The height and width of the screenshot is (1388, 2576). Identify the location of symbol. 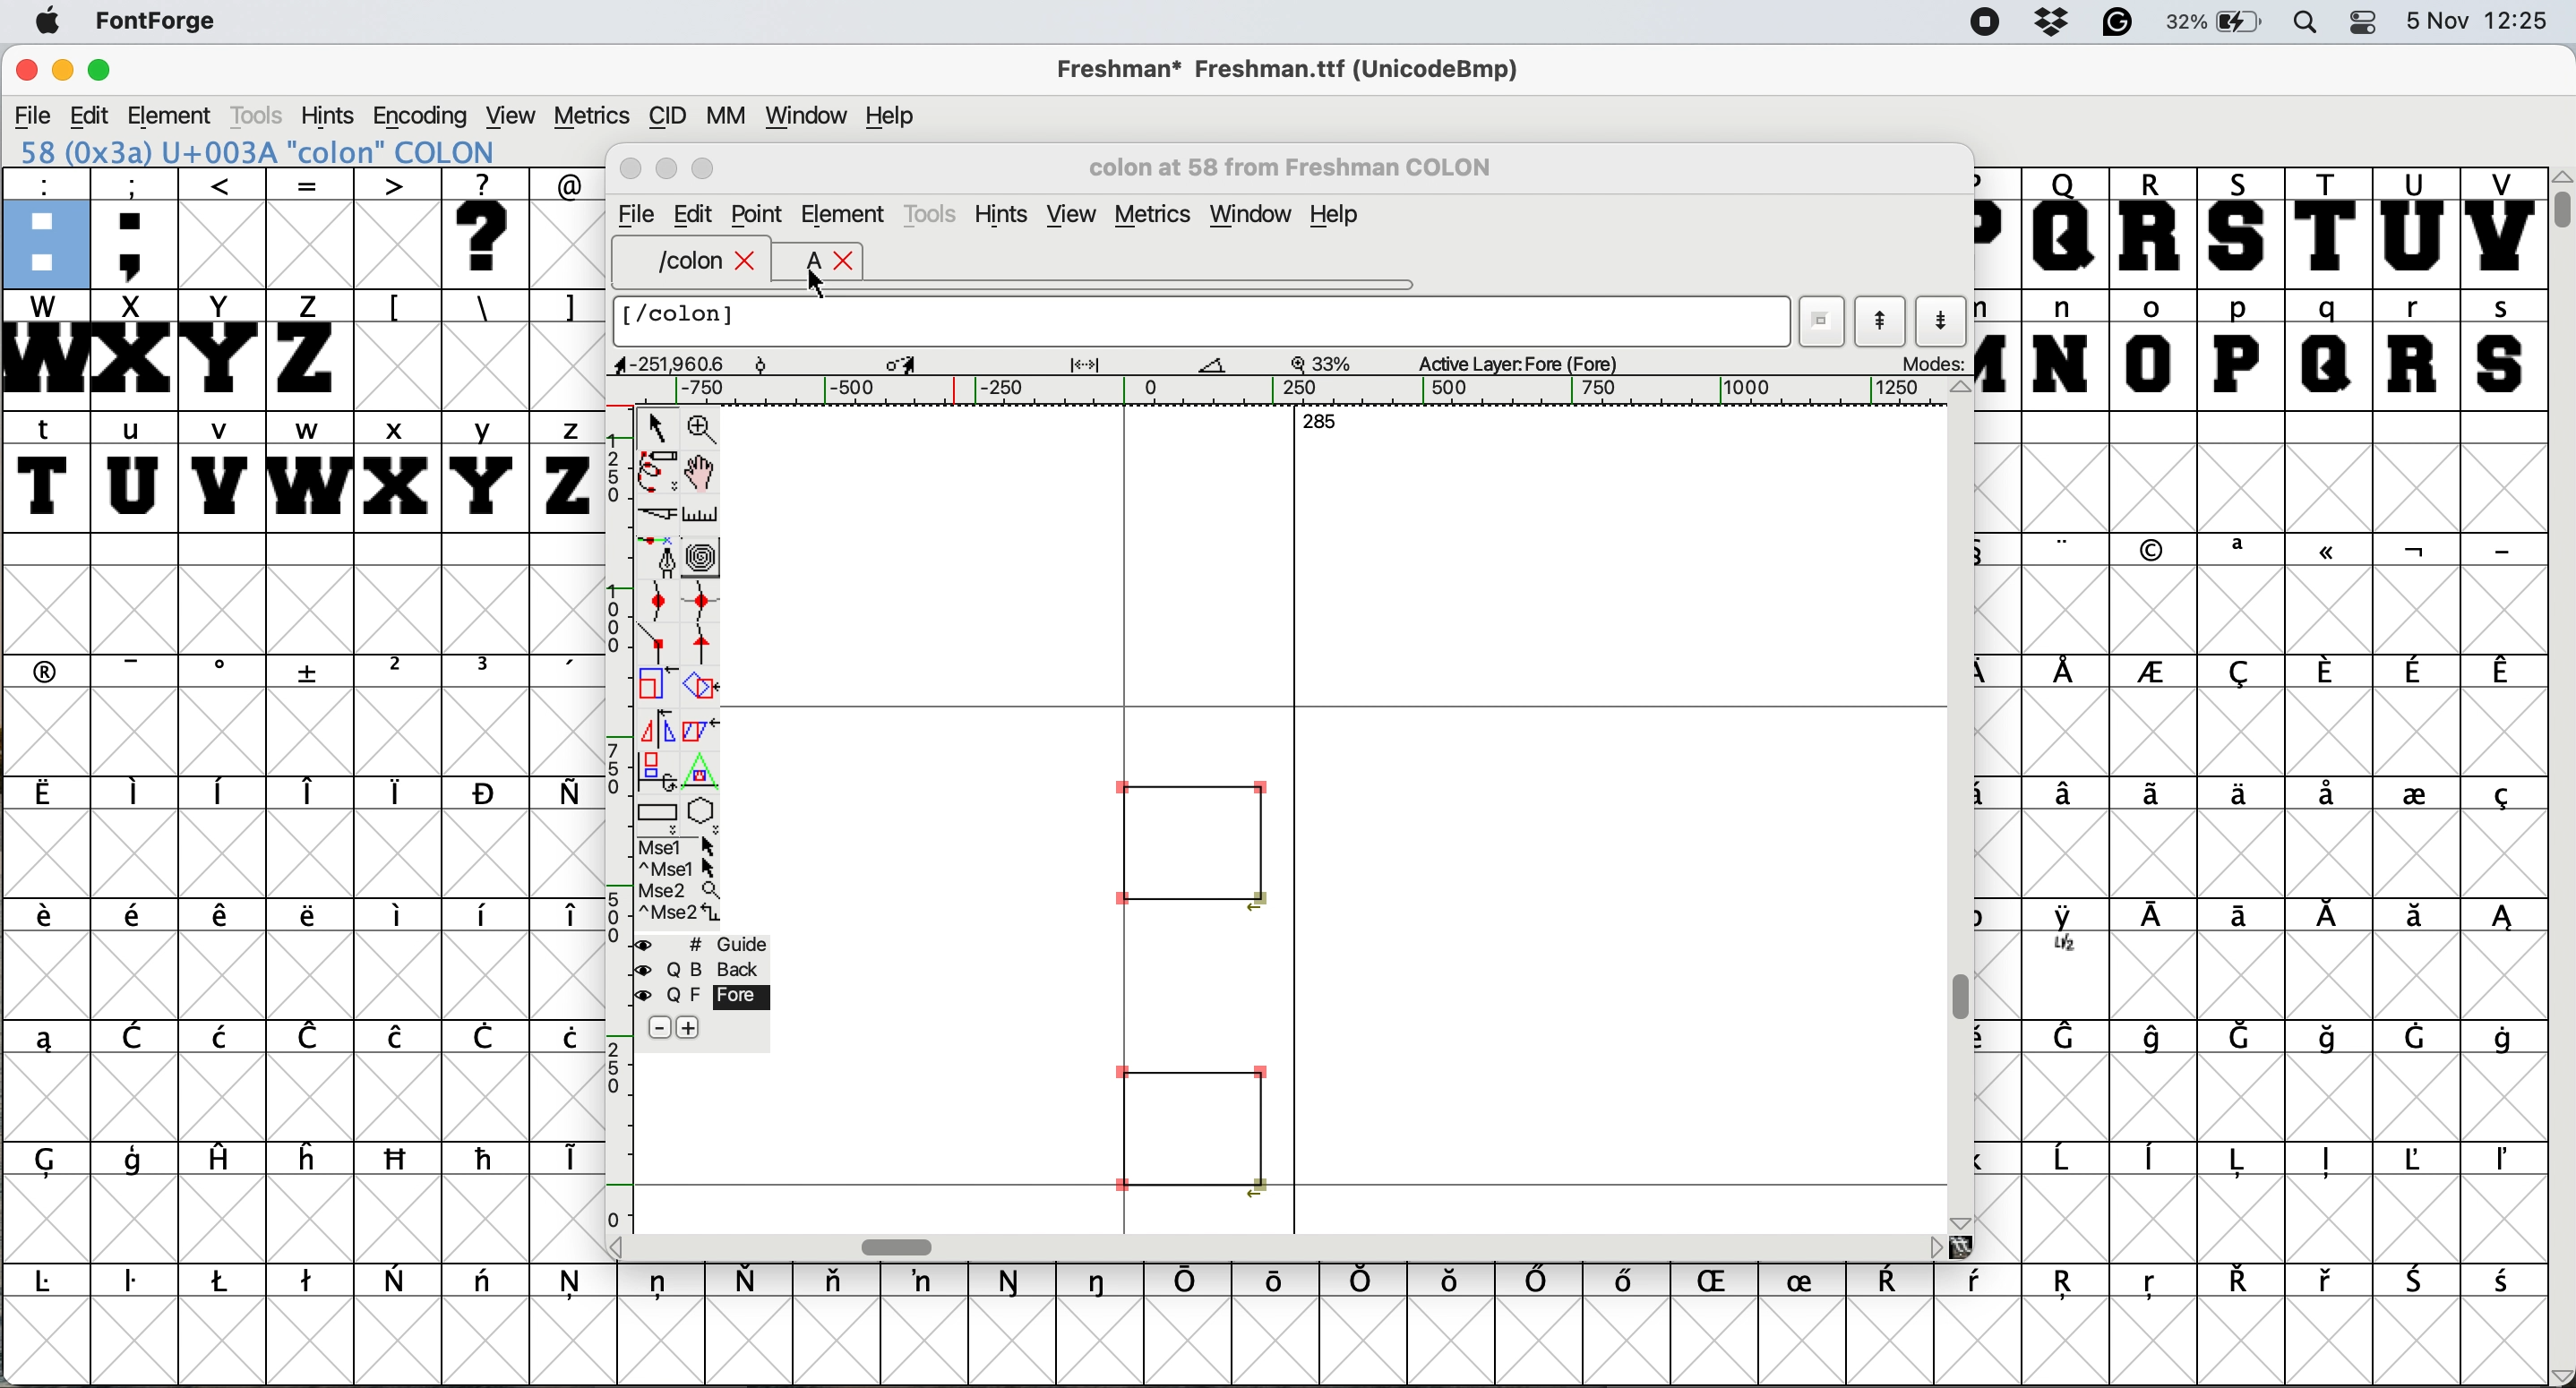
(1364, 1280).